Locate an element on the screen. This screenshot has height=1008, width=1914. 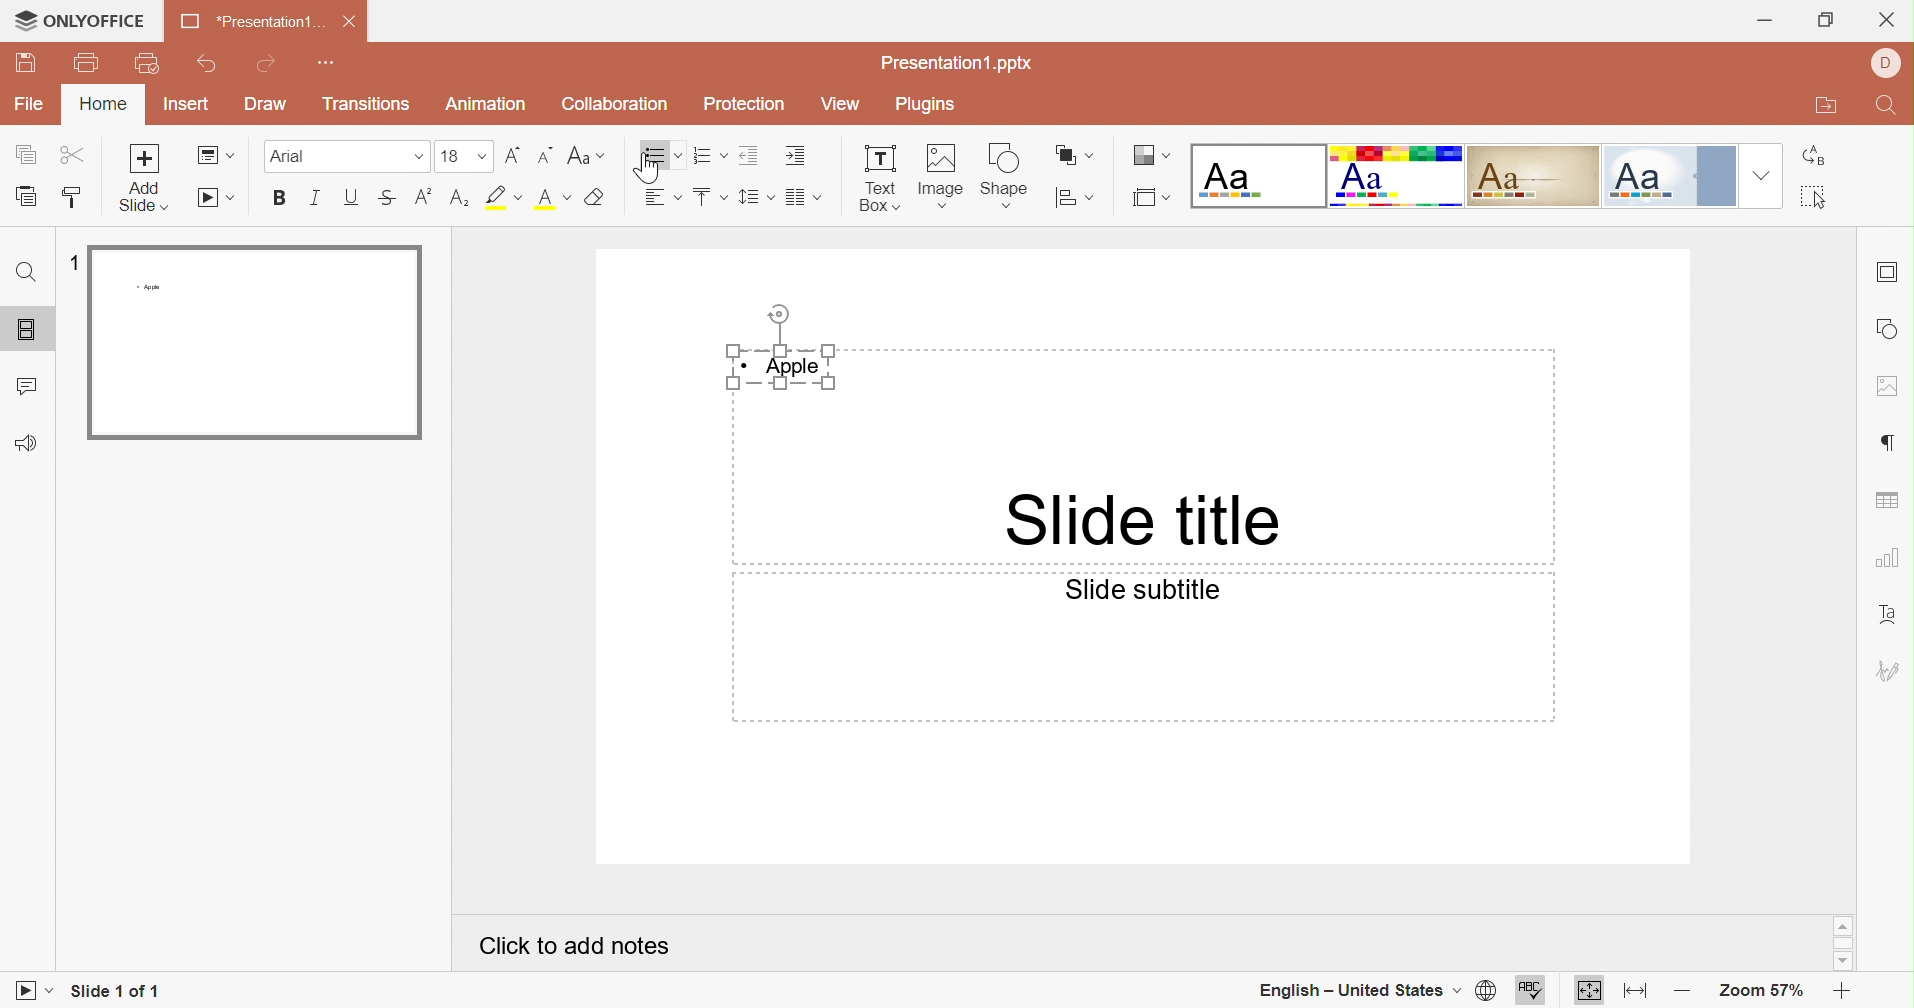
Official is located at coordinates (1669, 175).